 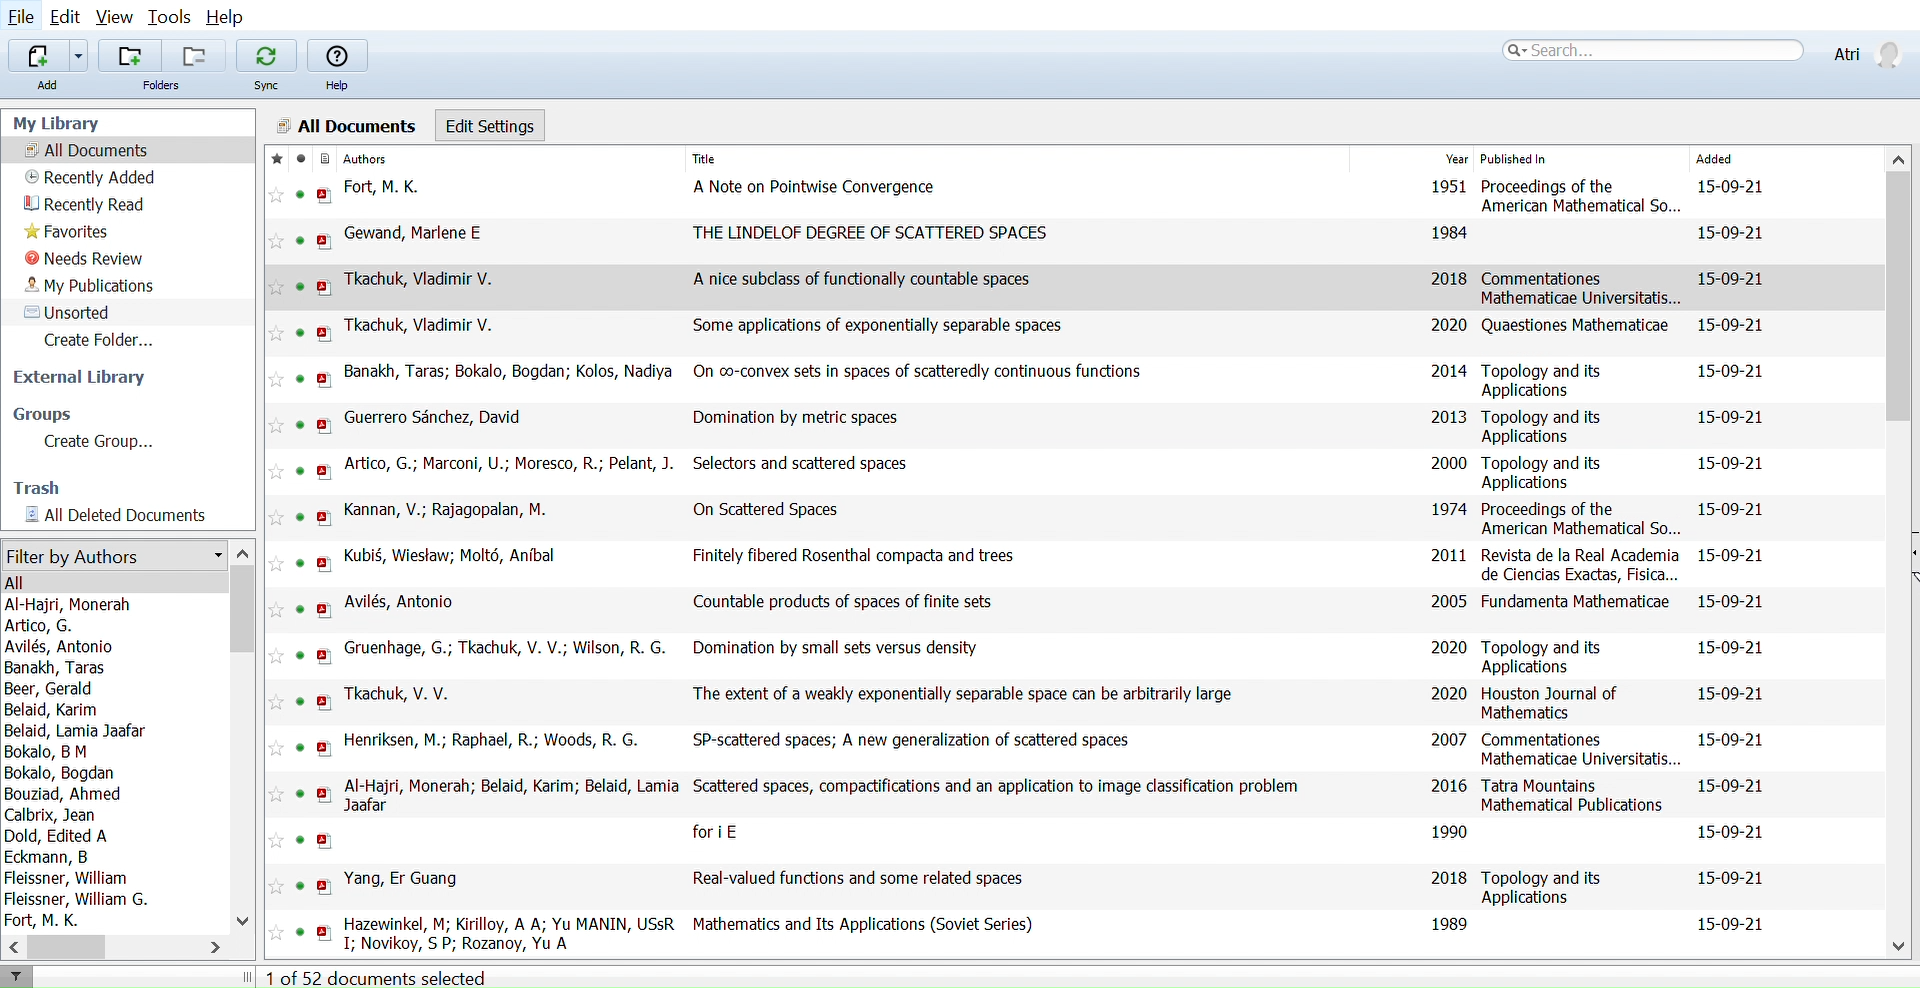 What do you see at coordinates (1448, 278) in the screenshot?
I see `2018` at bounding box center [1448, 278].